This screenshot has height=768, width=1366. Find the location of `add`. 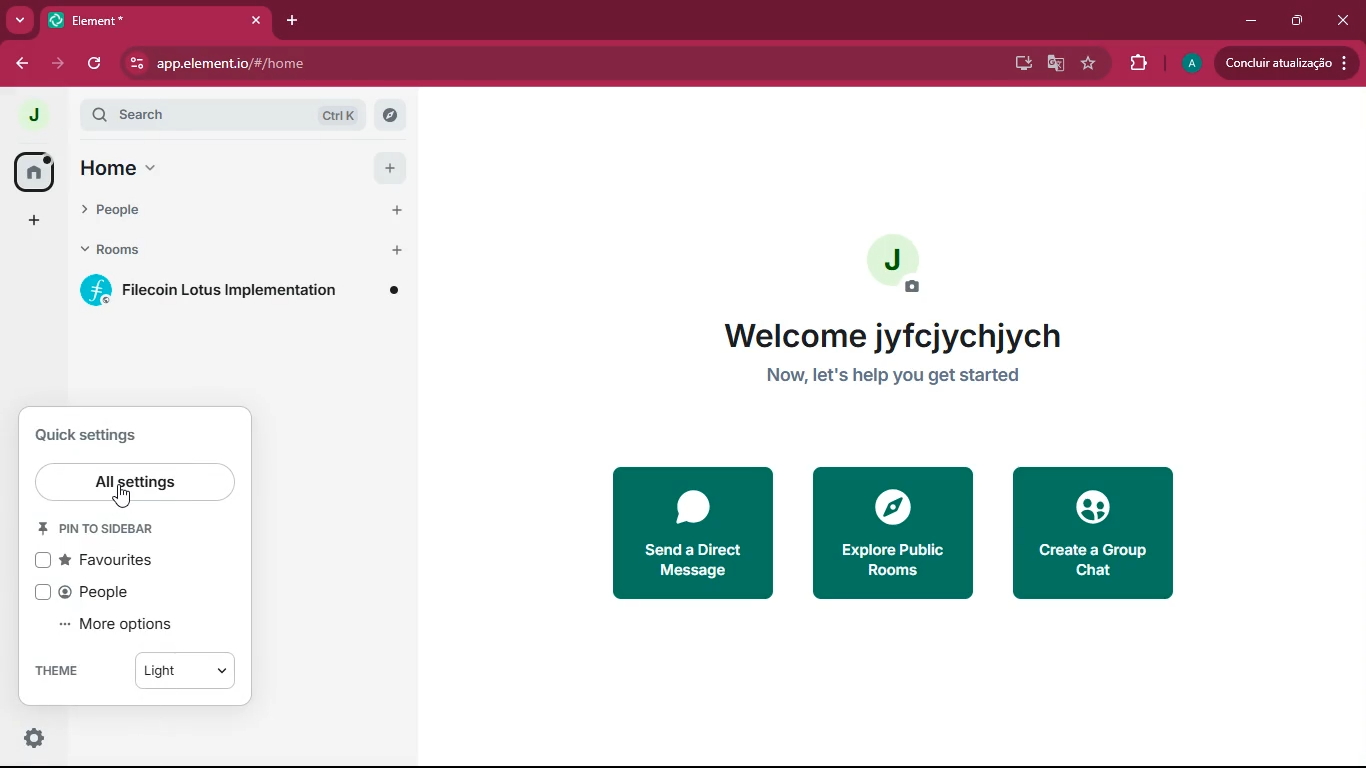

add is located at coordinates (397, 207).